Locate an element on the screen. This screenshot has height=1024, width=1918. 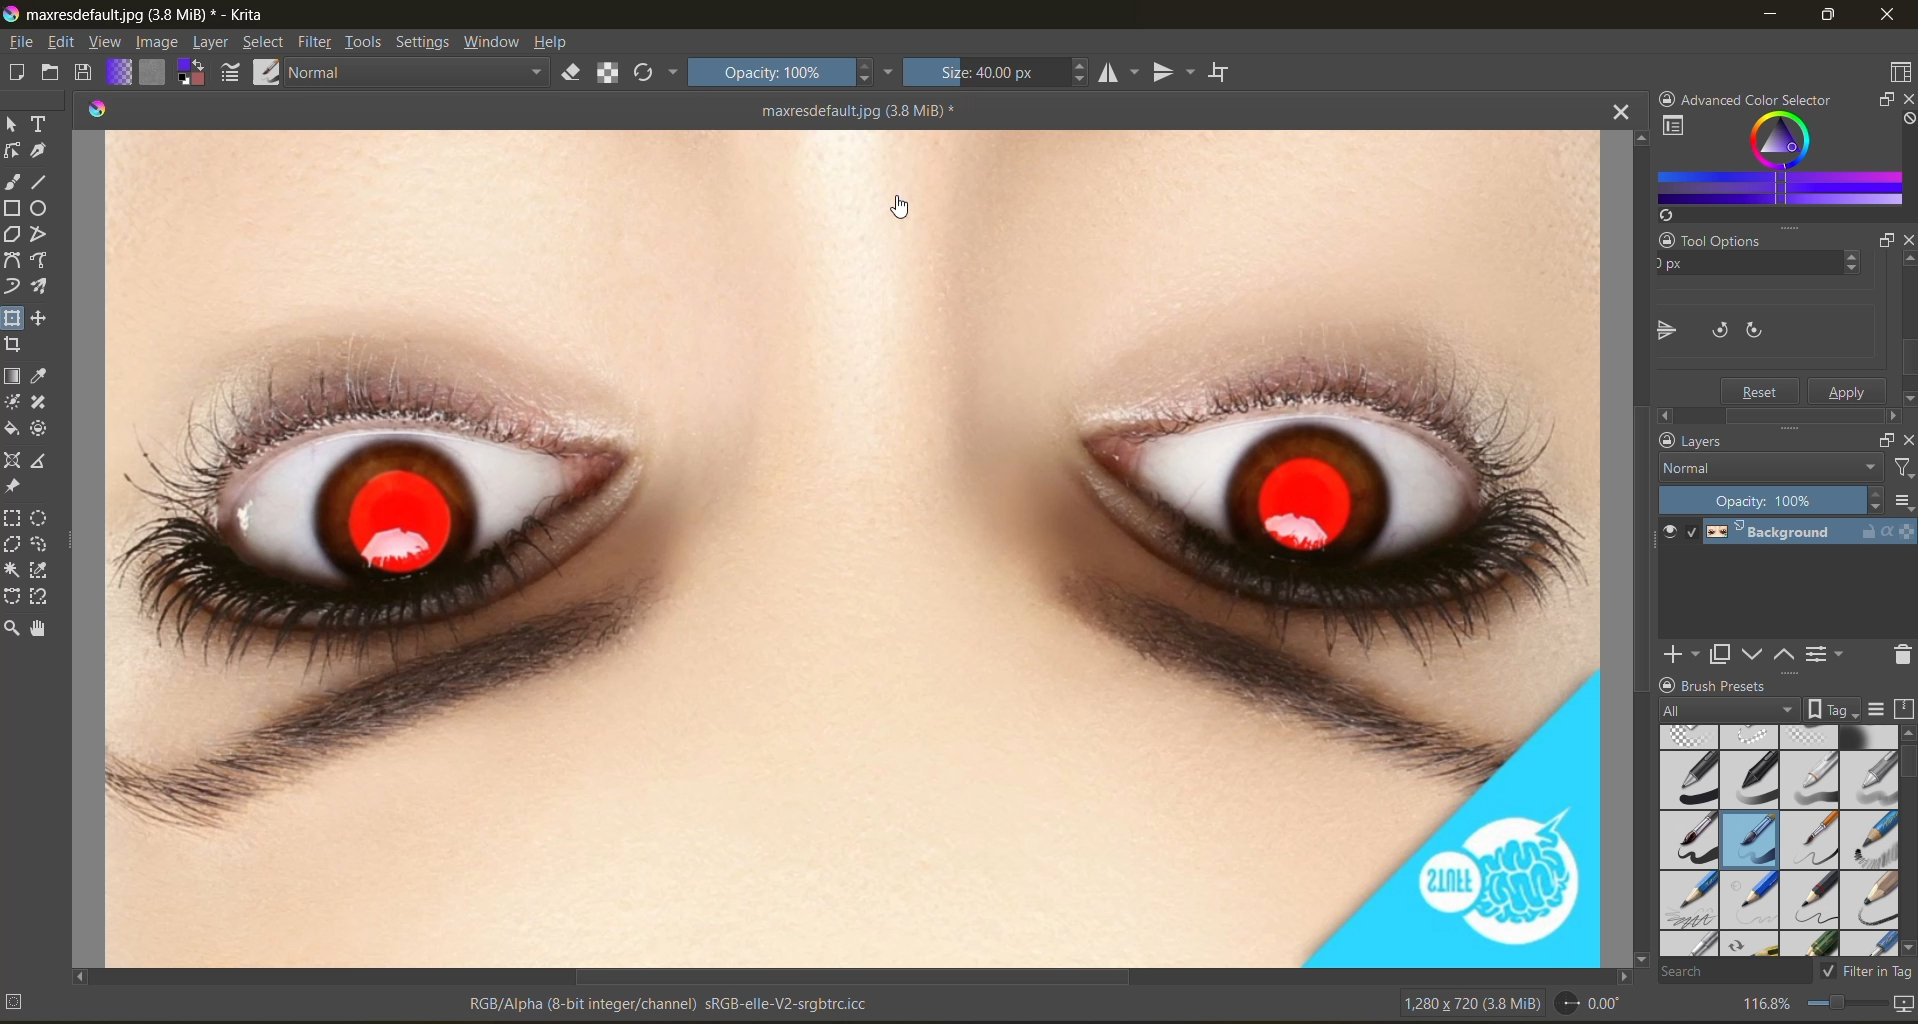
mask up is located at coordinates (1788, 655).